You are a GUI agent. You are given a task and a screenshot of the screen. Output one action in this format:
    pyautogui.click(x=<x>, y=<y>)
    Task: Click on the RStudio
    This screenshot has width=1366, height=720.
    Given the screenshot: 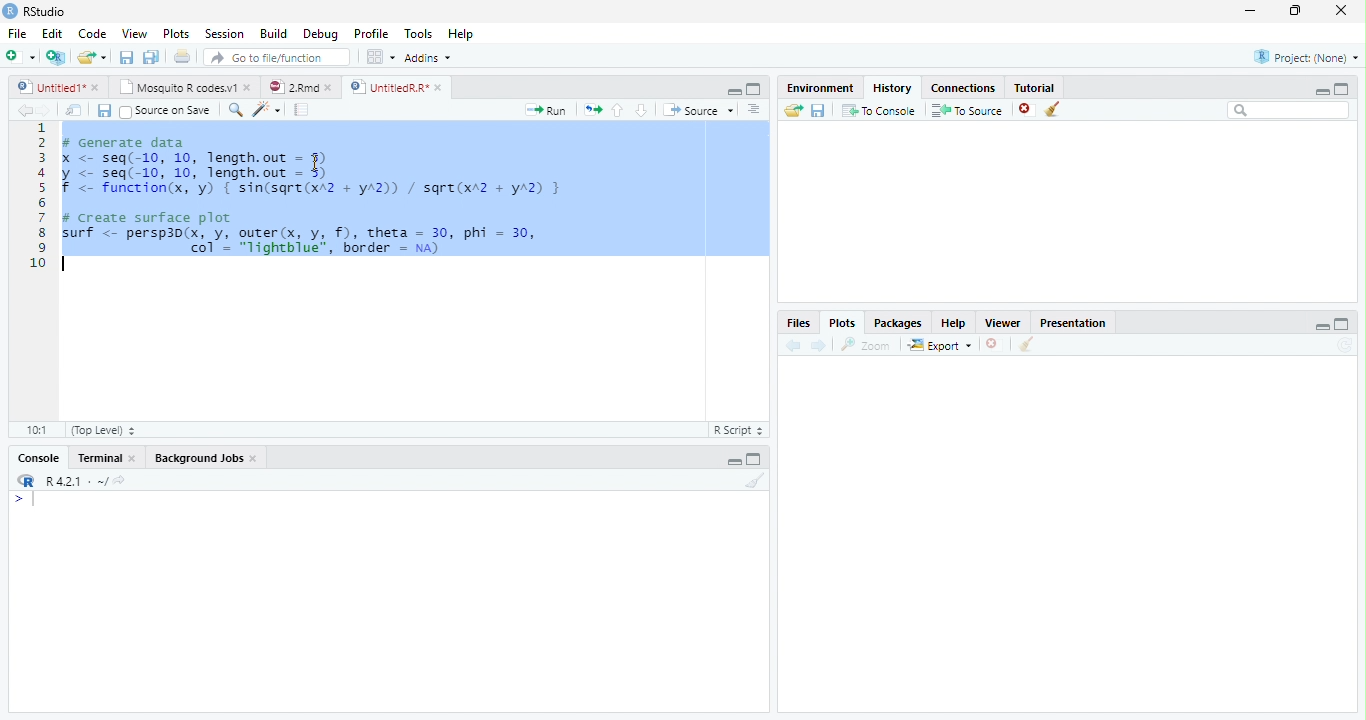 What is the action you would take?
    pyautogui.click(x=34, y=11)
    